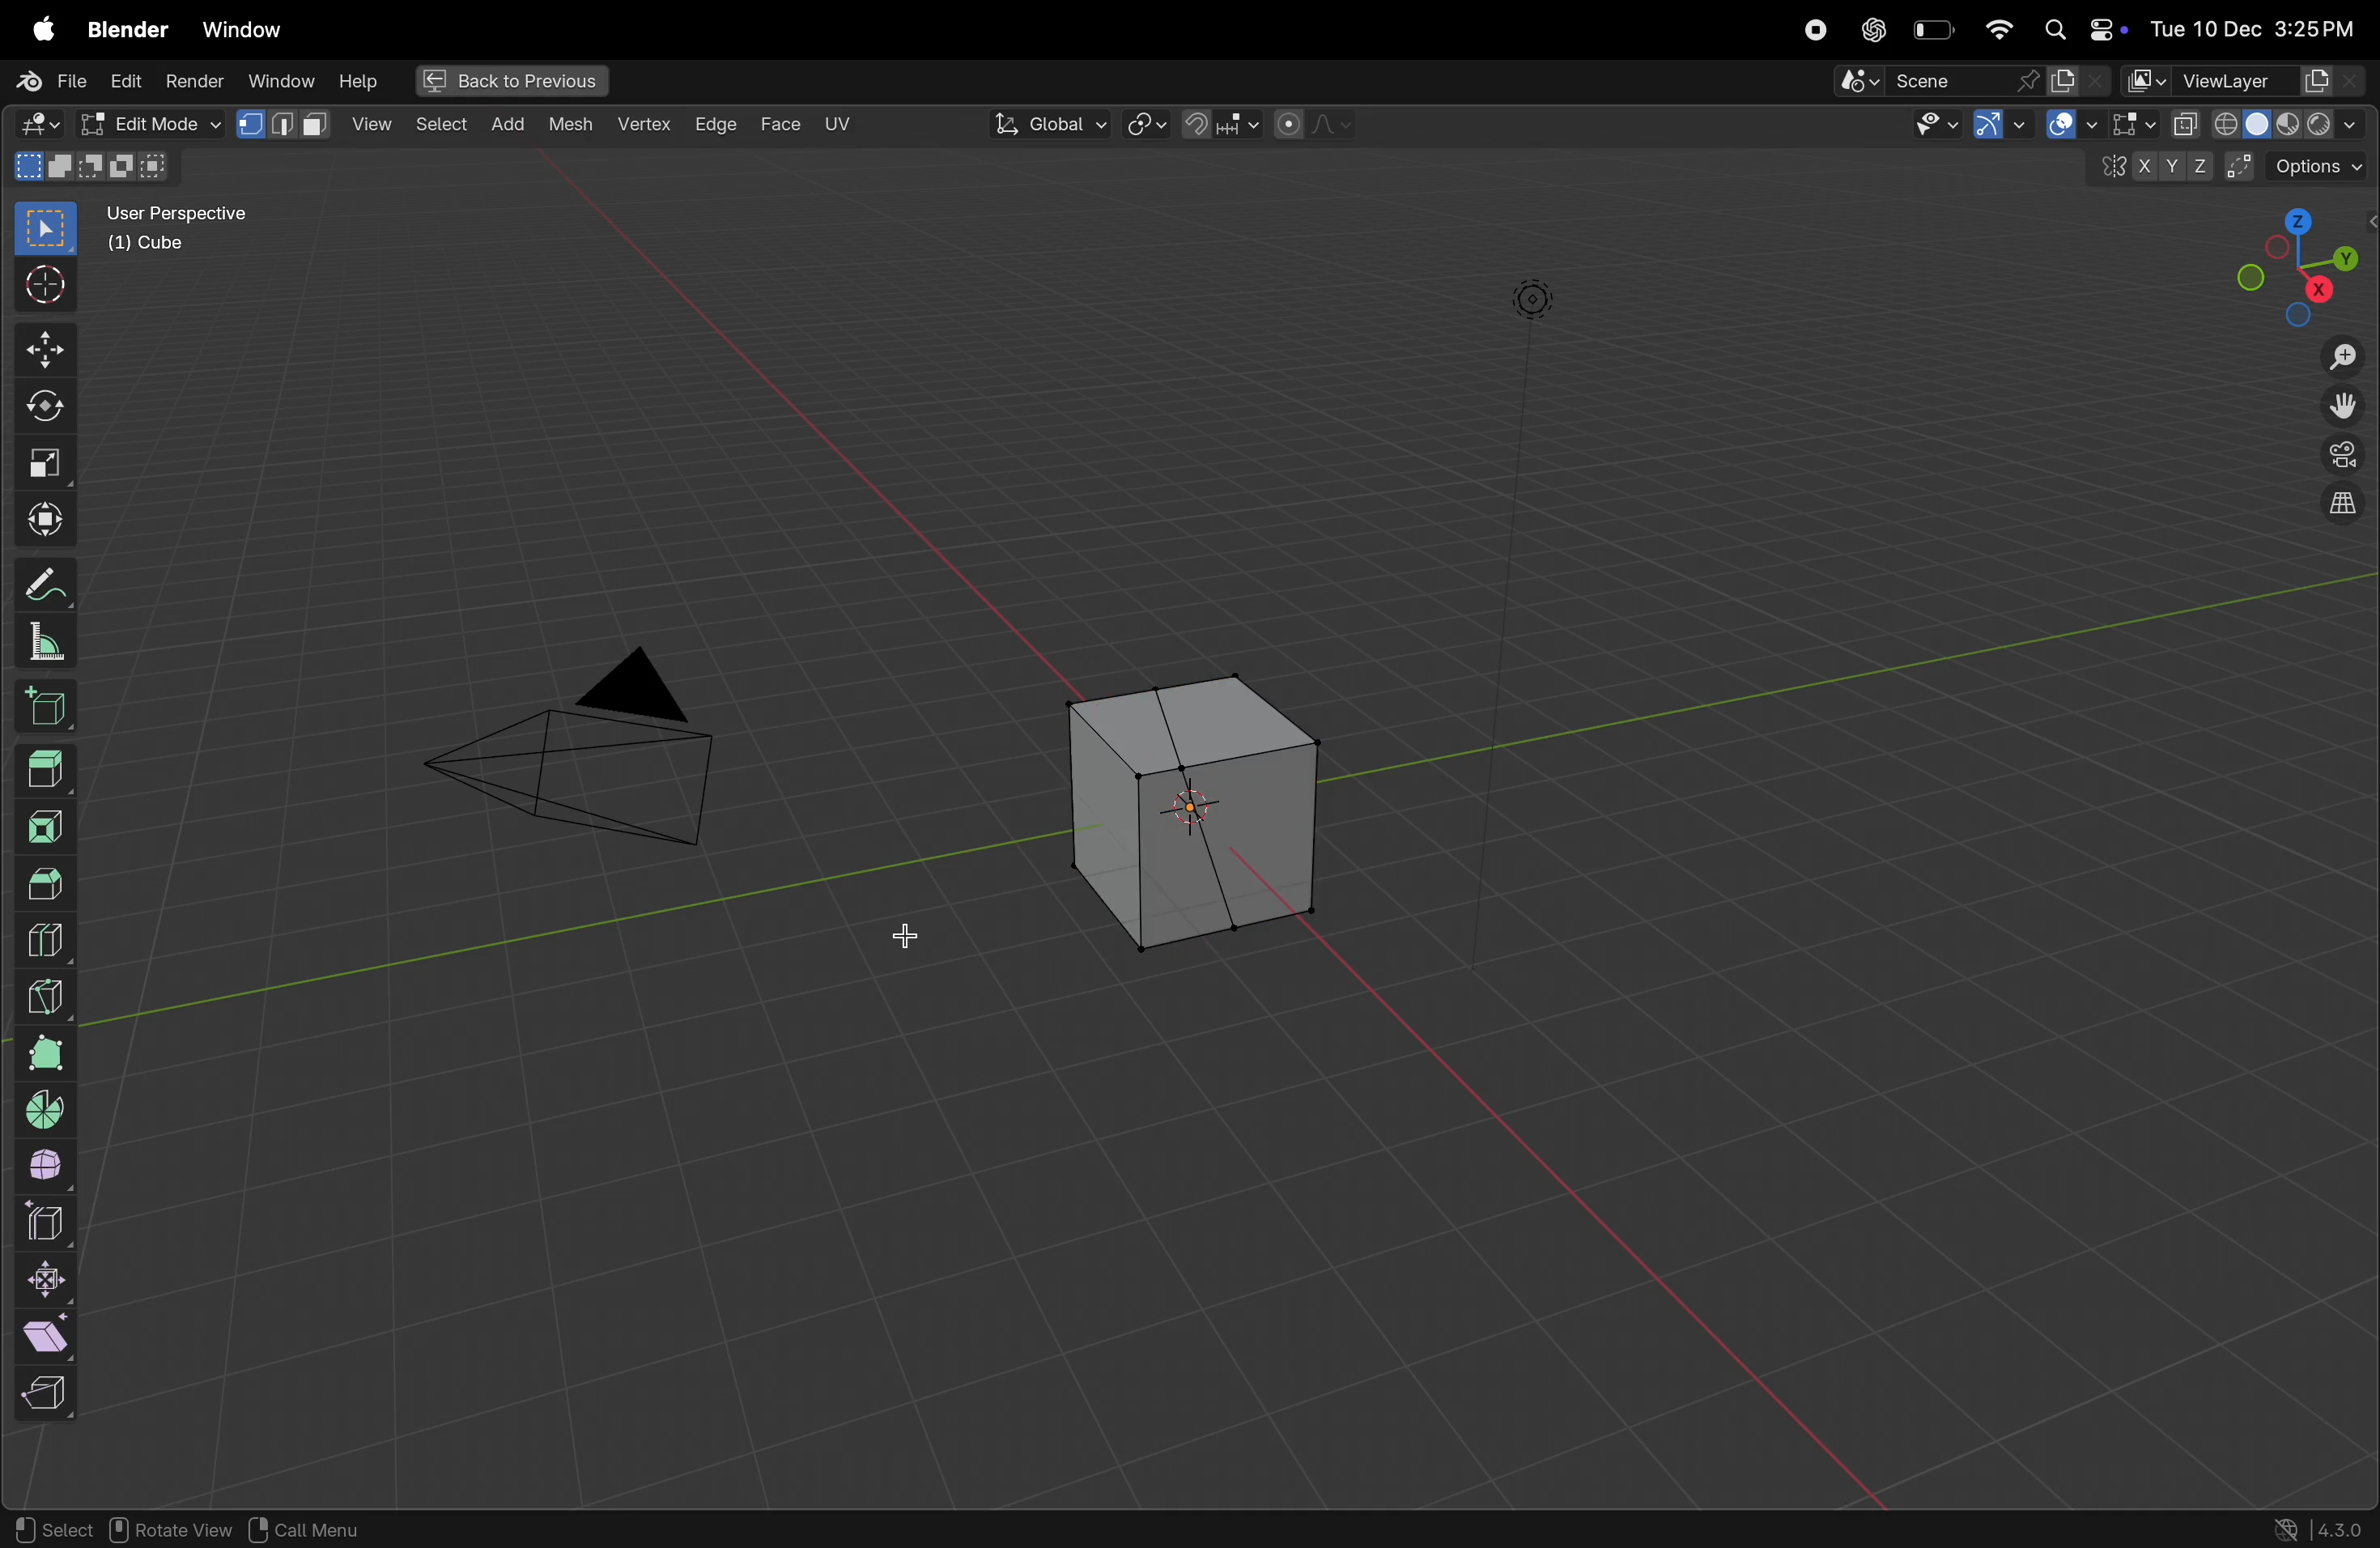 This screenshot has height=1548, width=2380. I want to click on add, so click(438, 126).